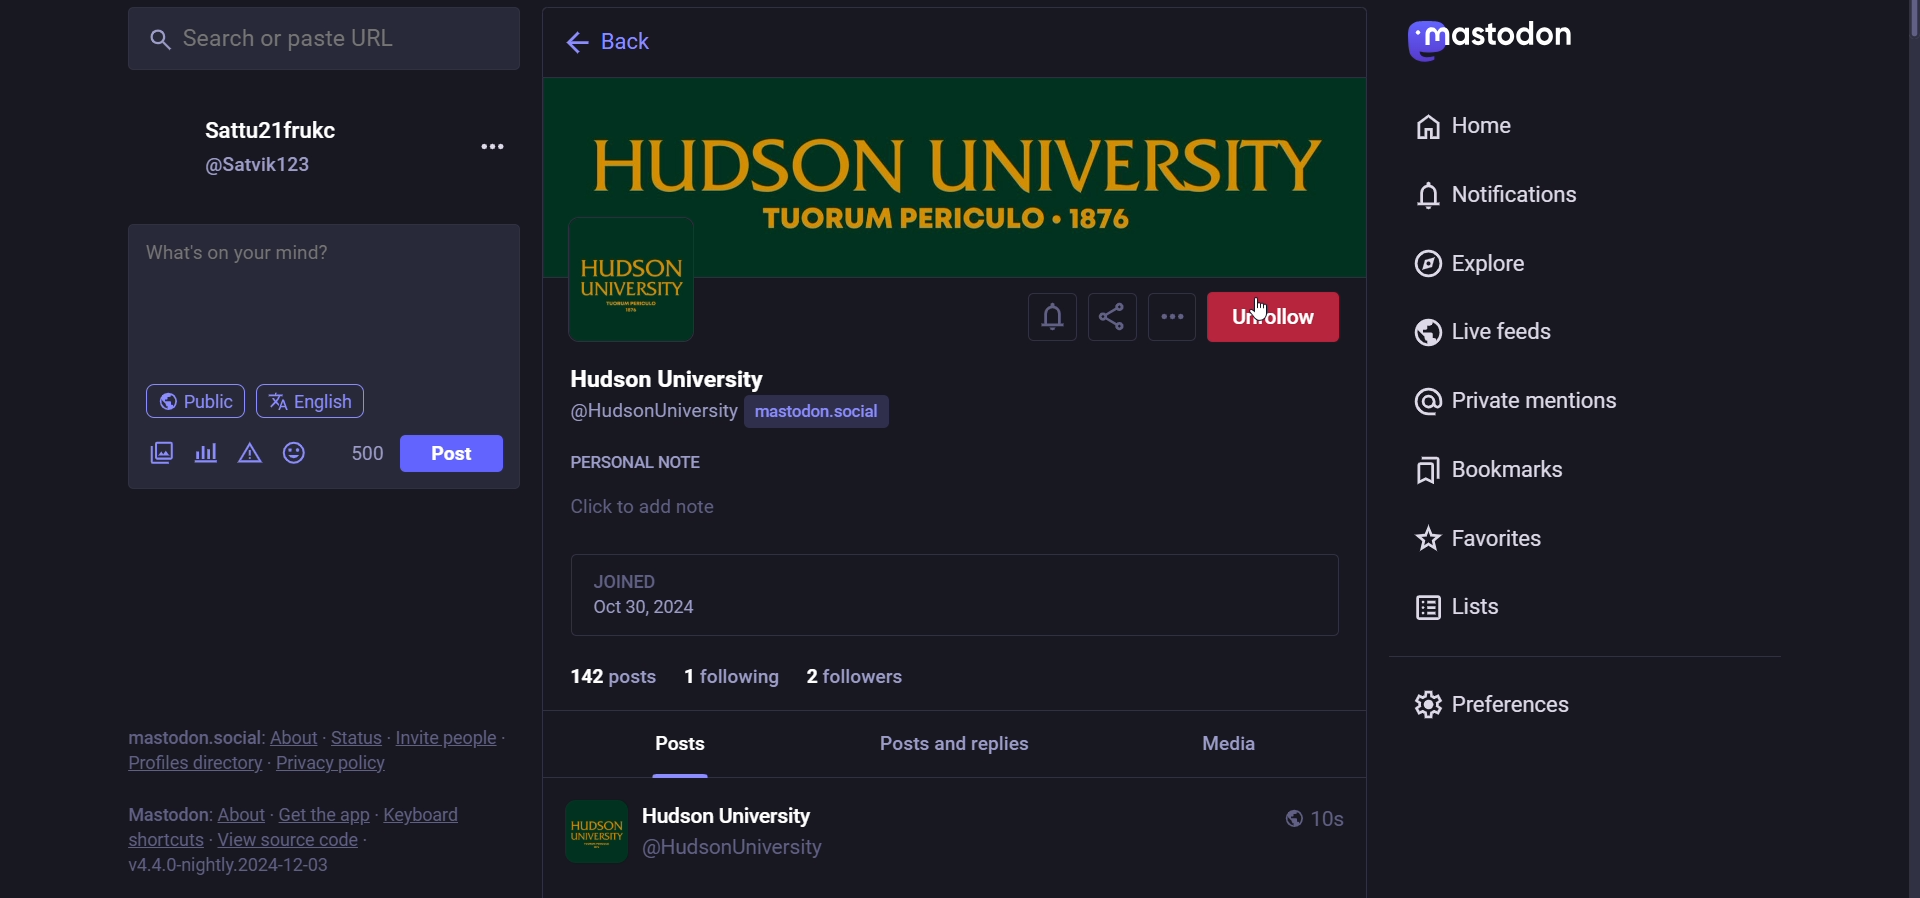  I want to click on mastodon, so click(165, 814).